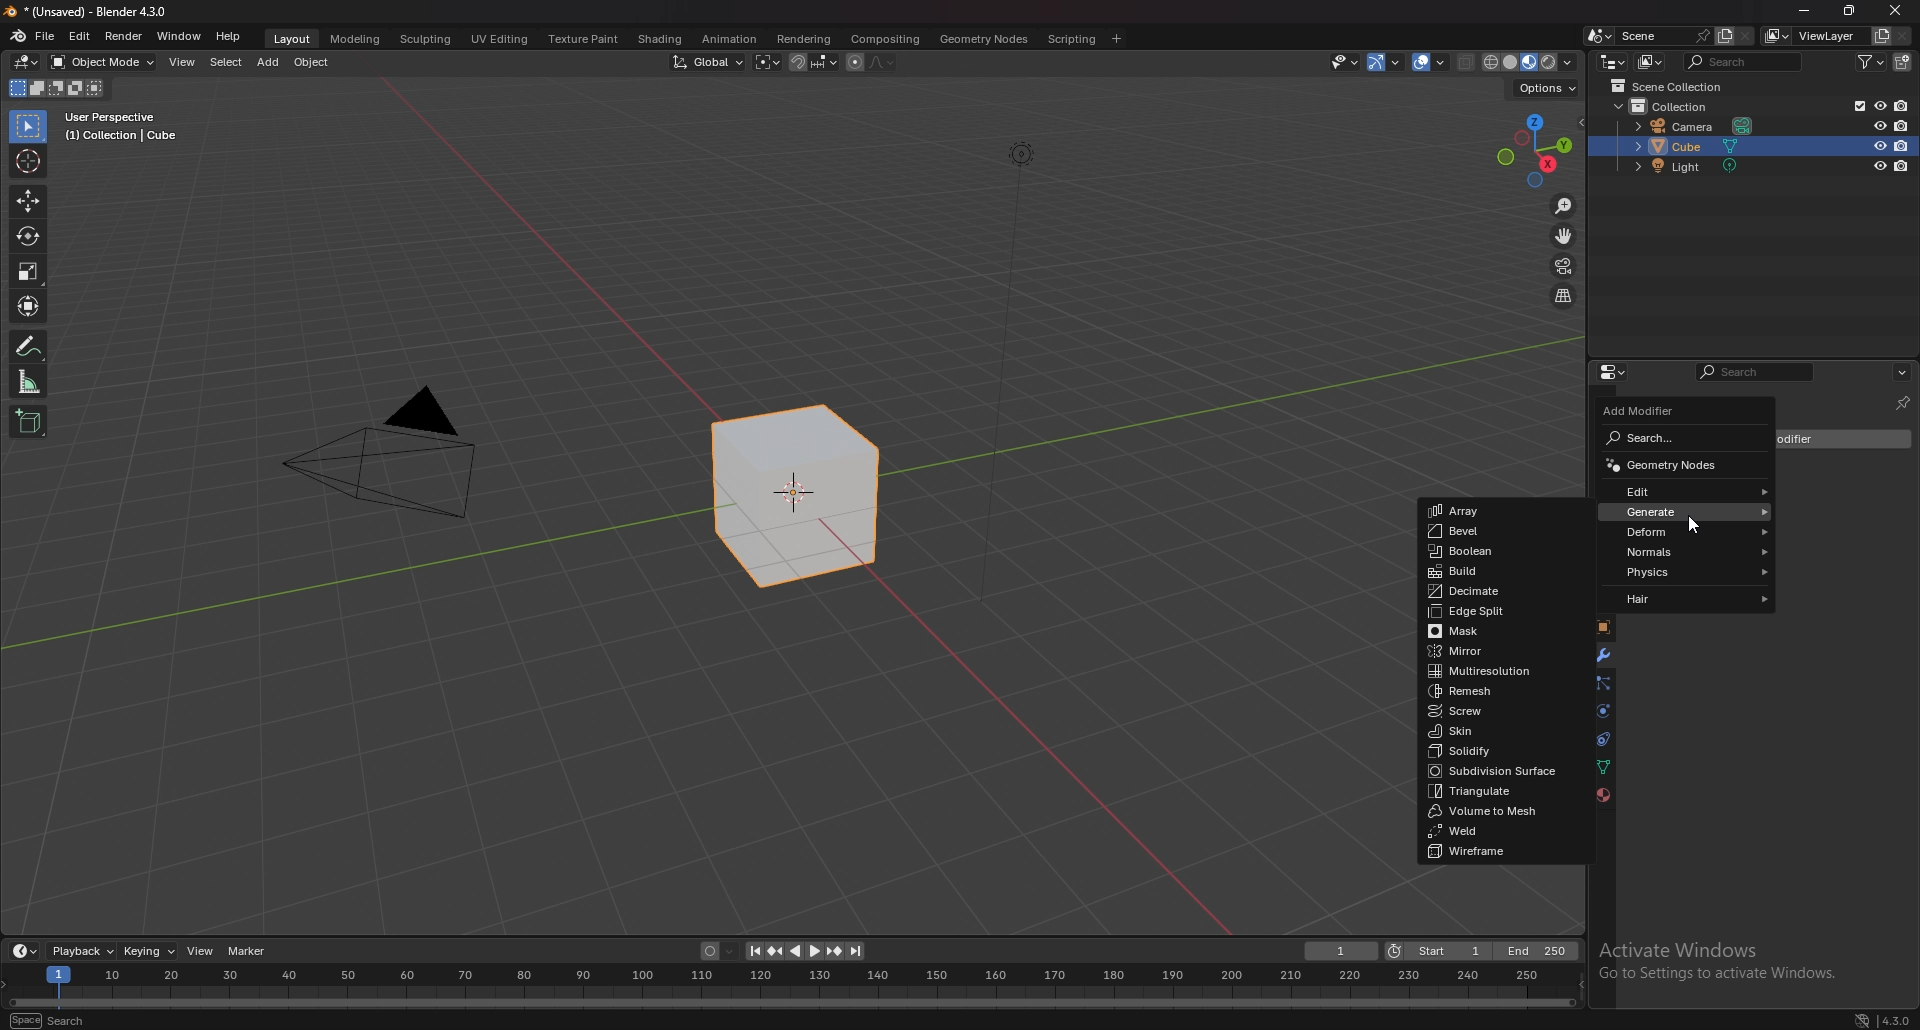 The width and height of the screenshot is (1920, 1030). Describe the element at coordinates (1562, 206) in the screenshot. I see `zoom` at that location.